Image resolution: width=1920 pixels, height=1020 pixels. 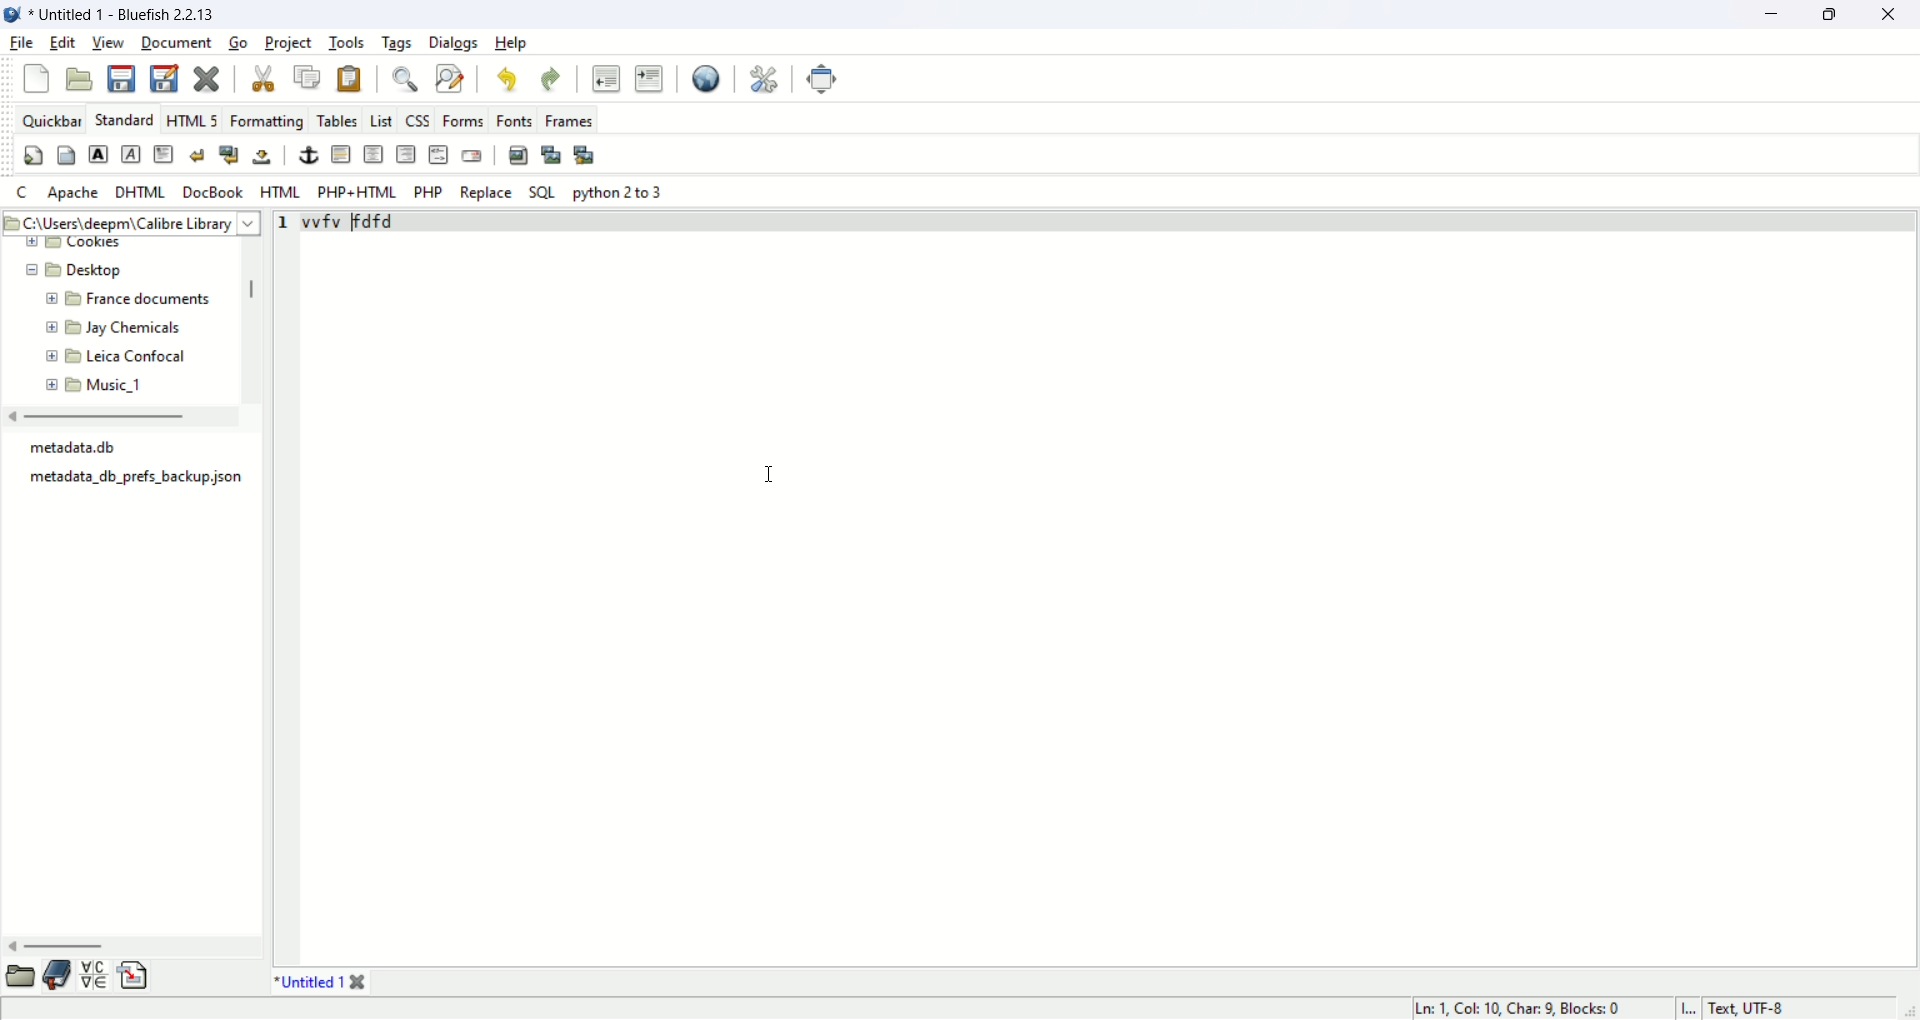 What do you see at coordinates (124, 296) in the screenshot?
I see `folder name` at bounding box center [124, 296].